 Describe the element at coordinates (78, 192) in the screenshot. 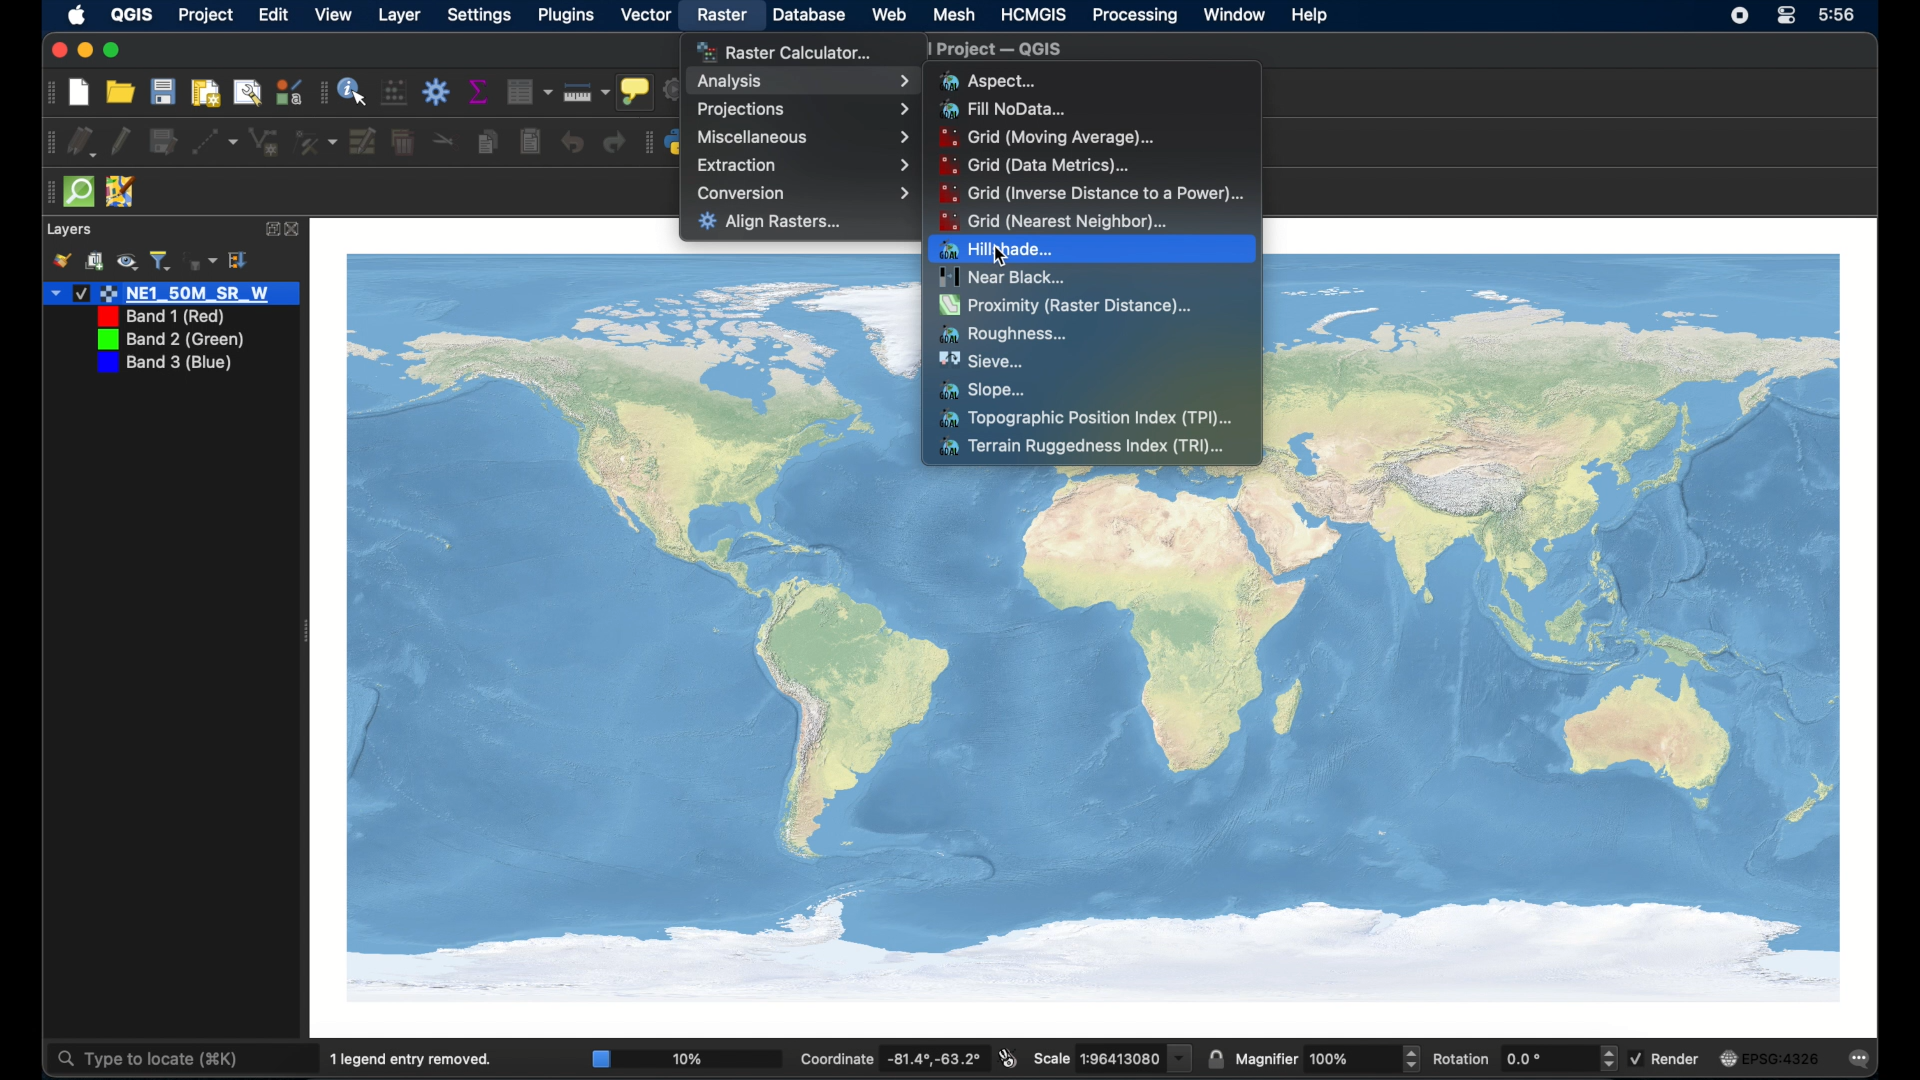

I see `quick osm` at that location.